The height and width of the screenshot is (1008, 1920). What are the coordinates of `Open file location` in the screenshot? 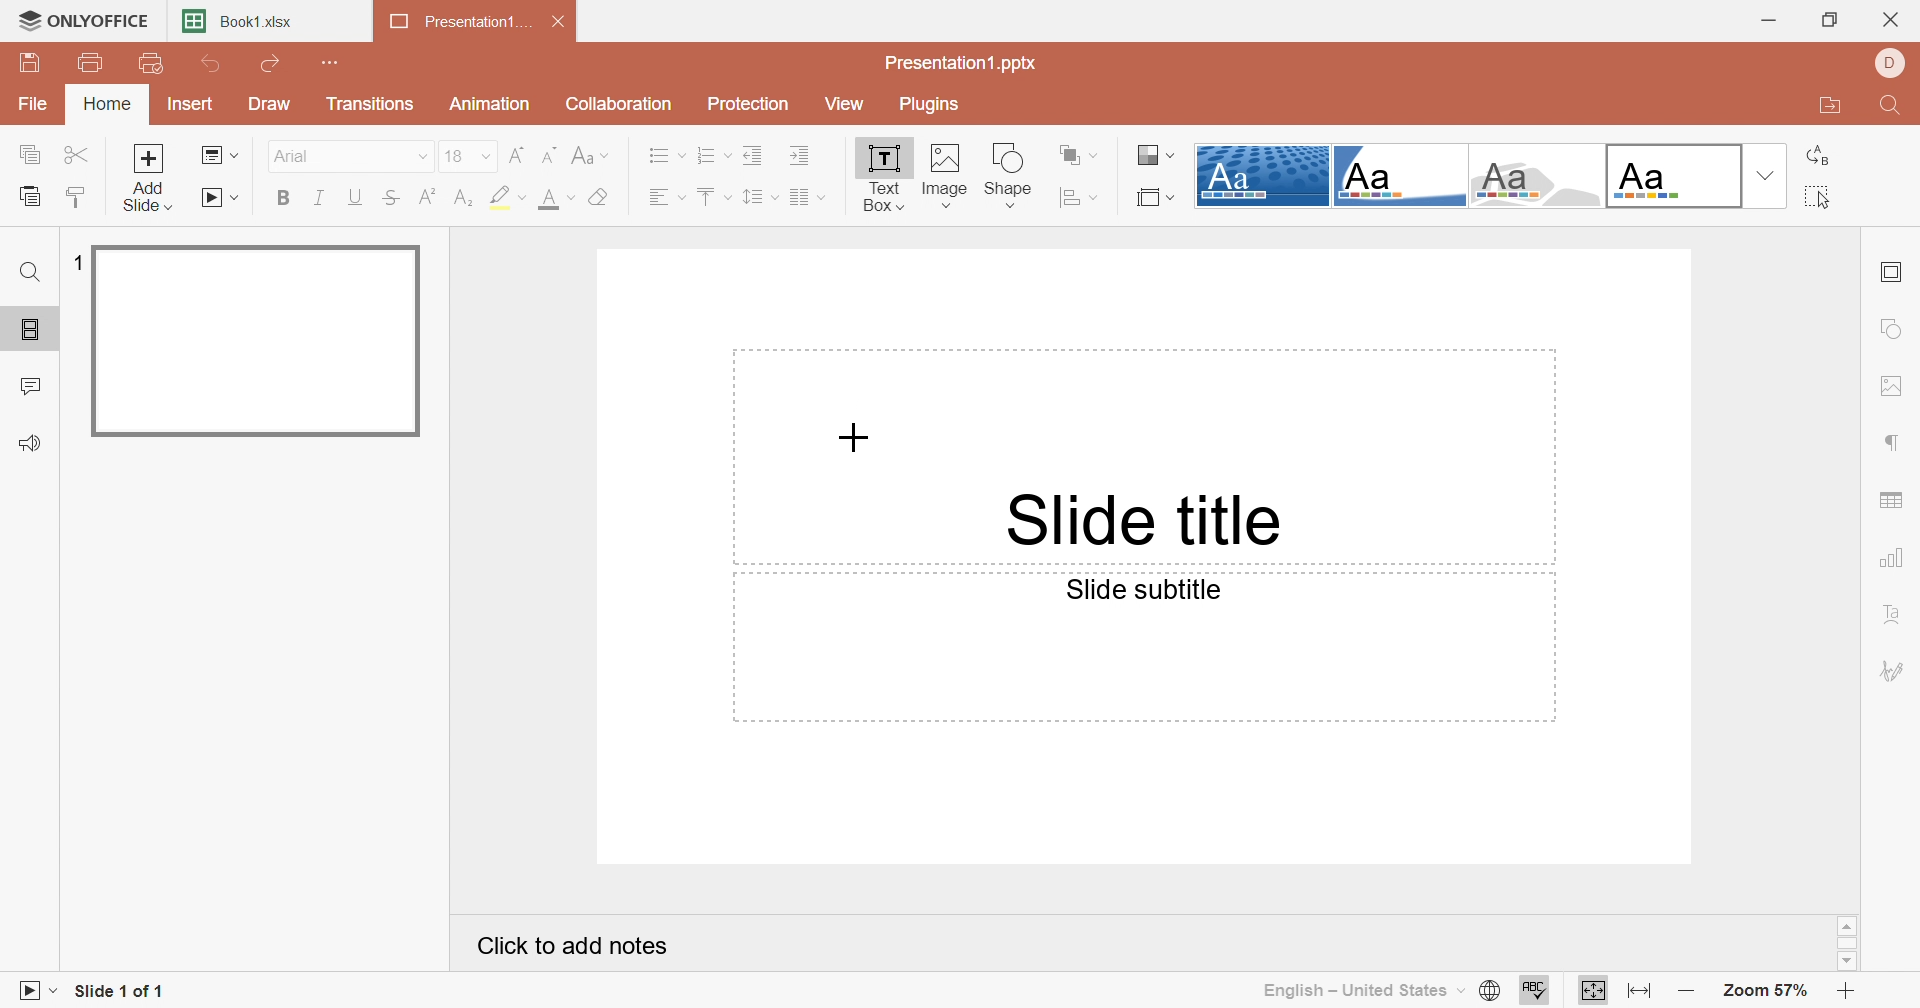 It's located at (1831, 106).